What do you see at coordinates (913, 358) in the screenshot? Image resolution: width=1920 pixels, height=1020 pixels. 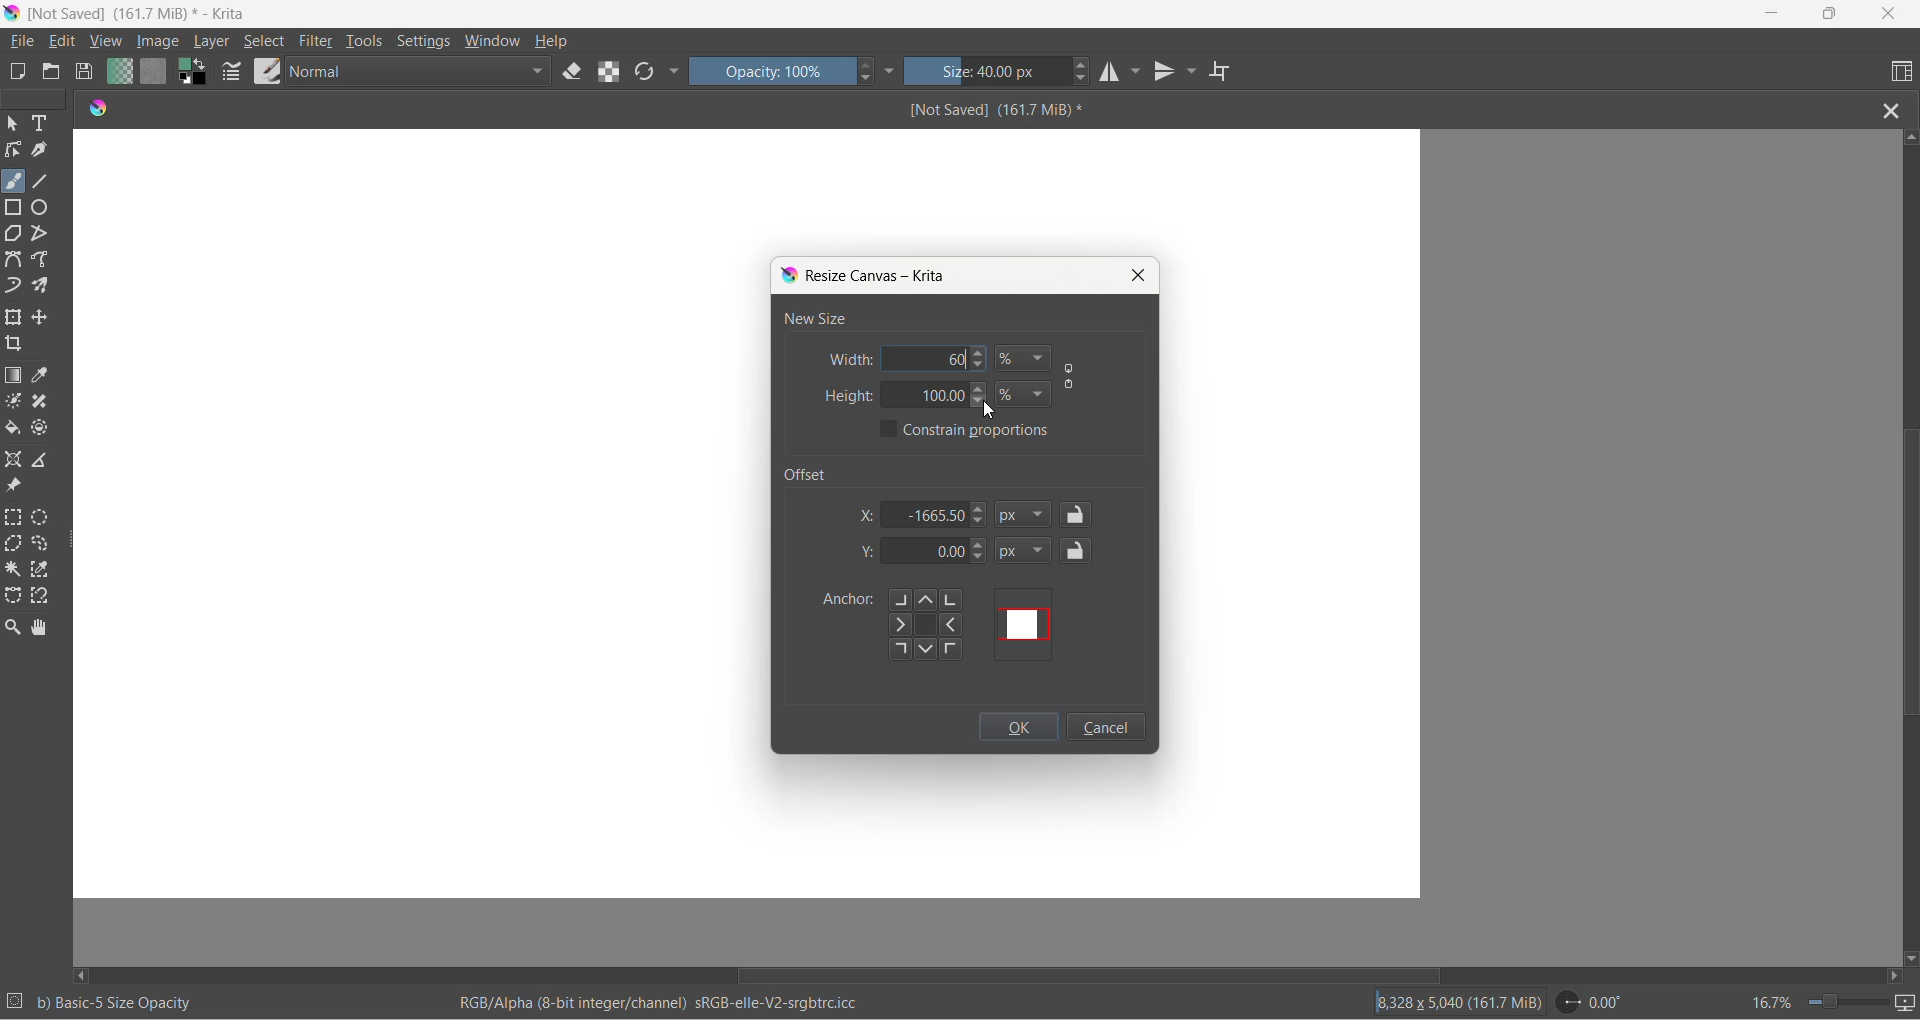 I see `width value box` at bounding box center [913, 358].